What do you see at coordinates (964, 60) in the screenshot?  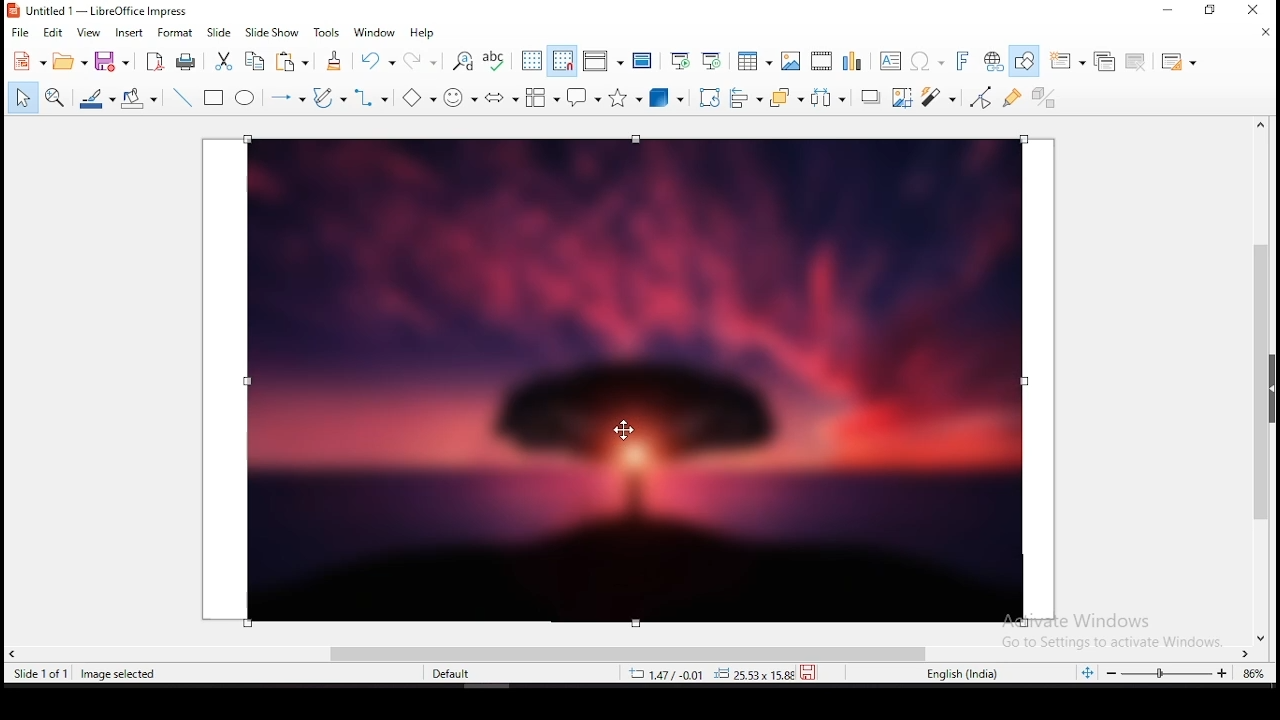 I see `insert fontwork text` at bounding box center [964, 60].